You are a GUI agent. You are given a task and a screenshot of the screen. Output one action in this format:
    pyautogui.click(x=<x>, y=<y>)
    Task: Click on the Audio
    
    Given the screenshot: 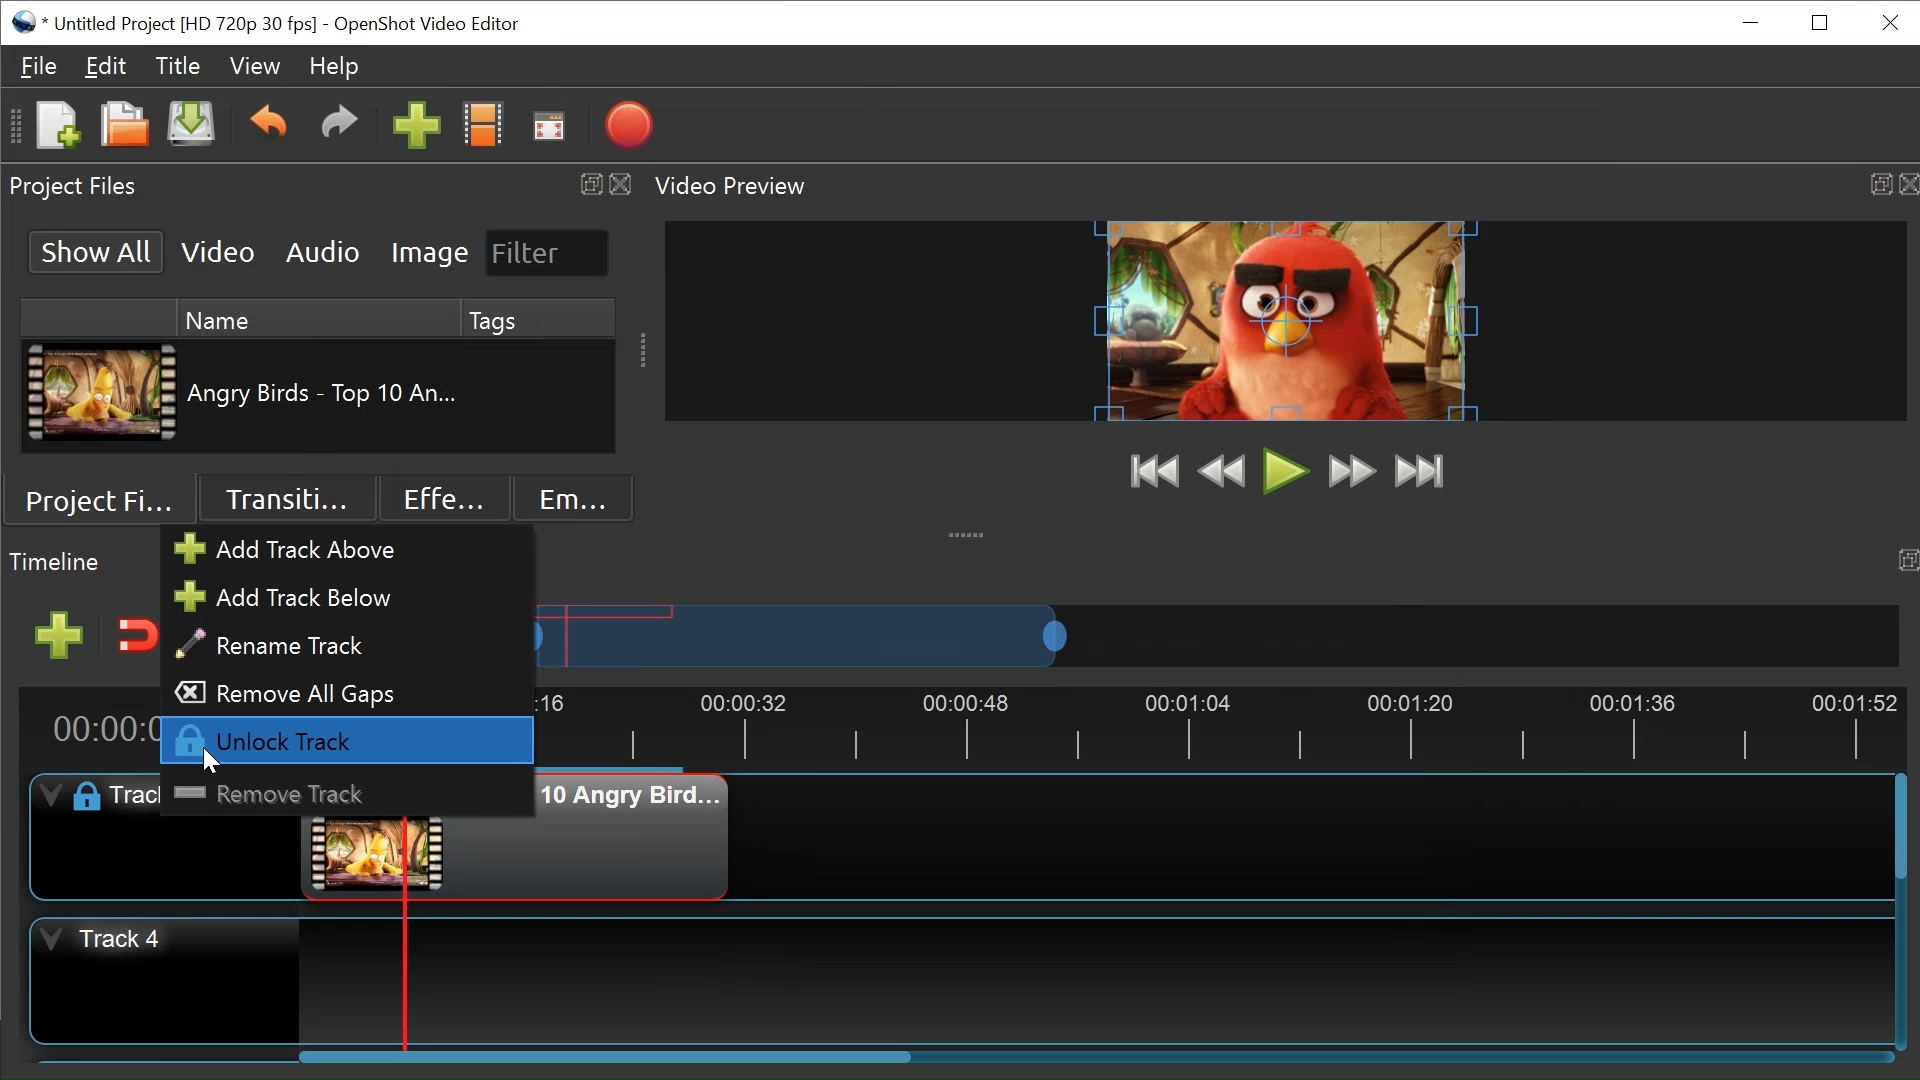 What is the action you would take?
    pyautogui.click(x=326, y=252)
    